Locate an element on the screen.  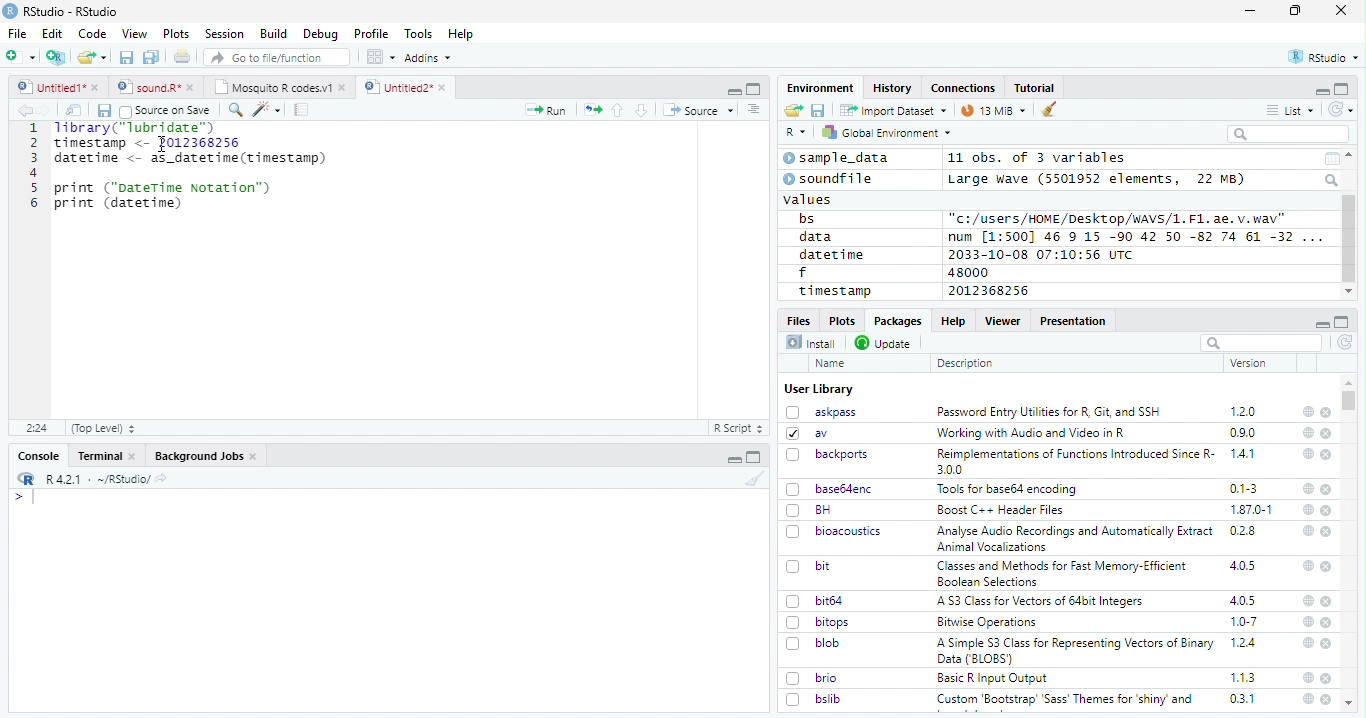
4.0.5 is located at coordinates (1243, 600).